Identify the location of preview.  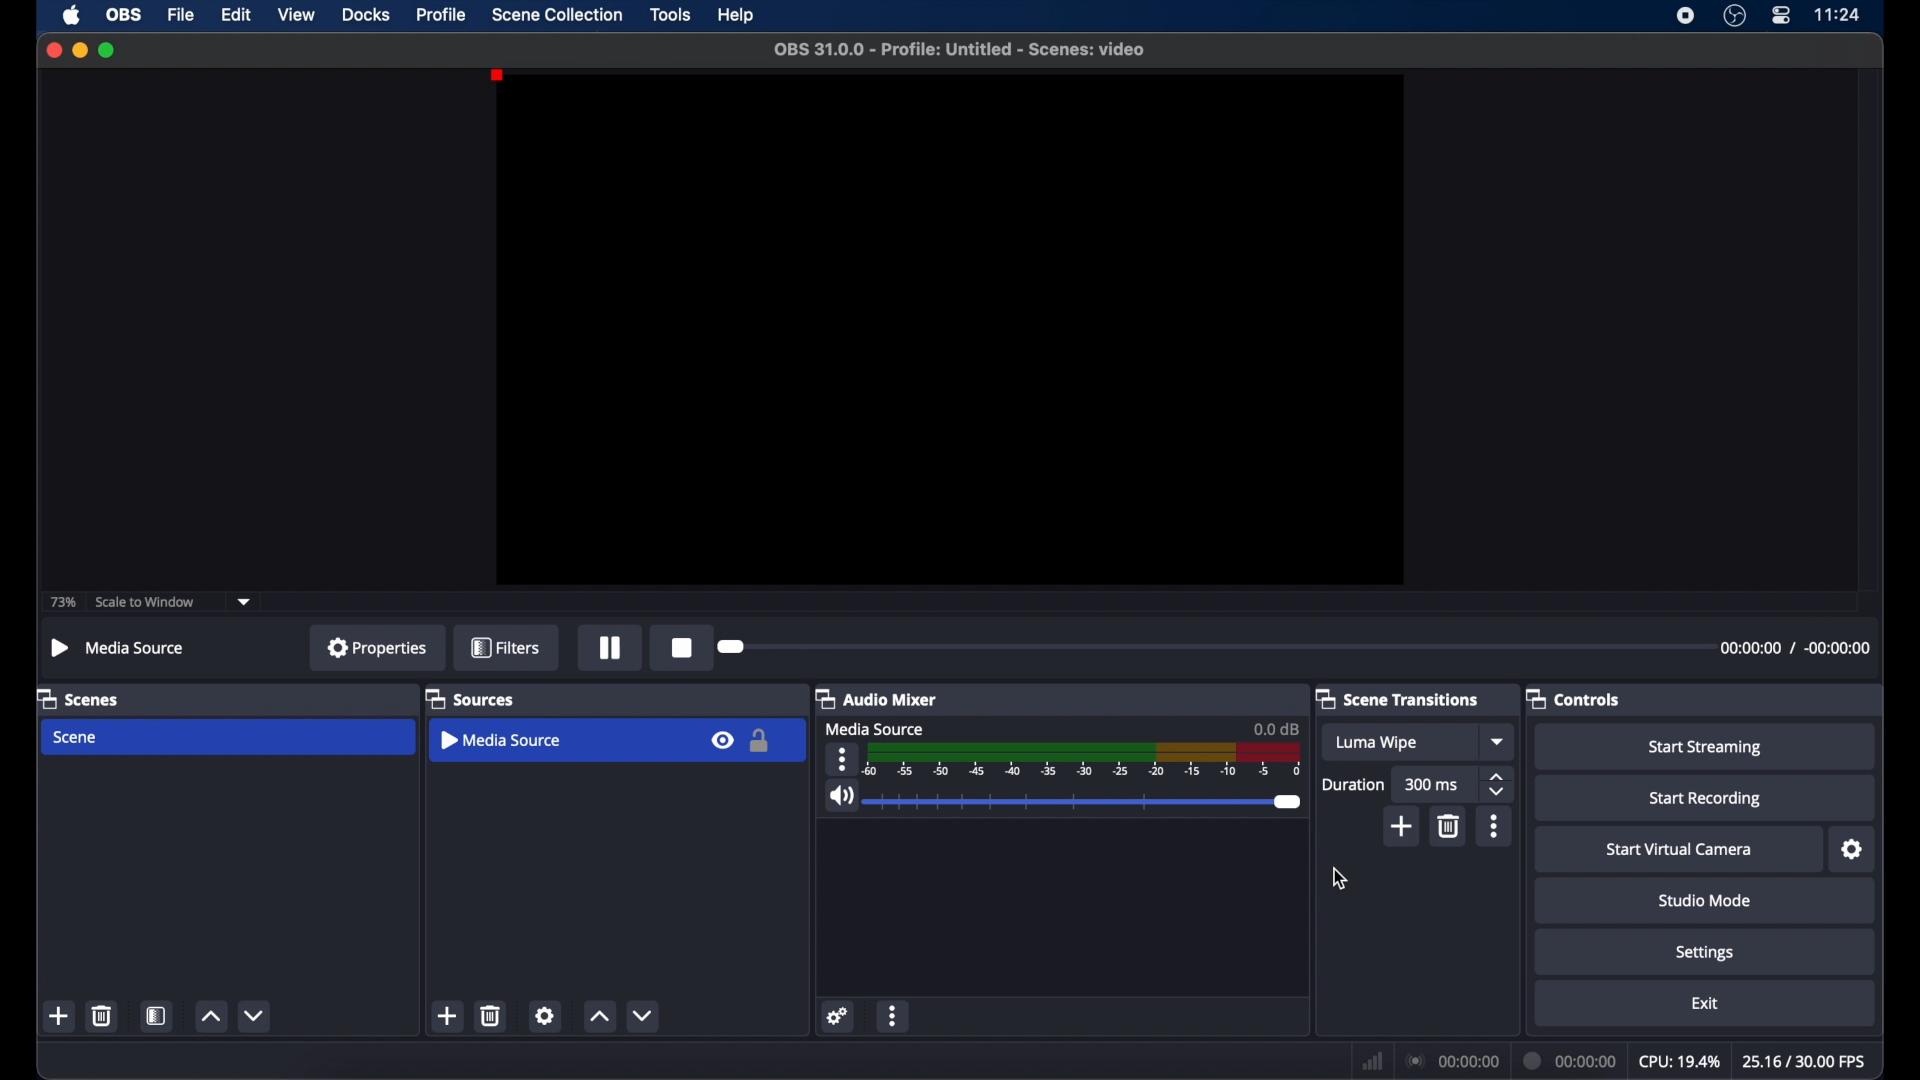
(949, 330).